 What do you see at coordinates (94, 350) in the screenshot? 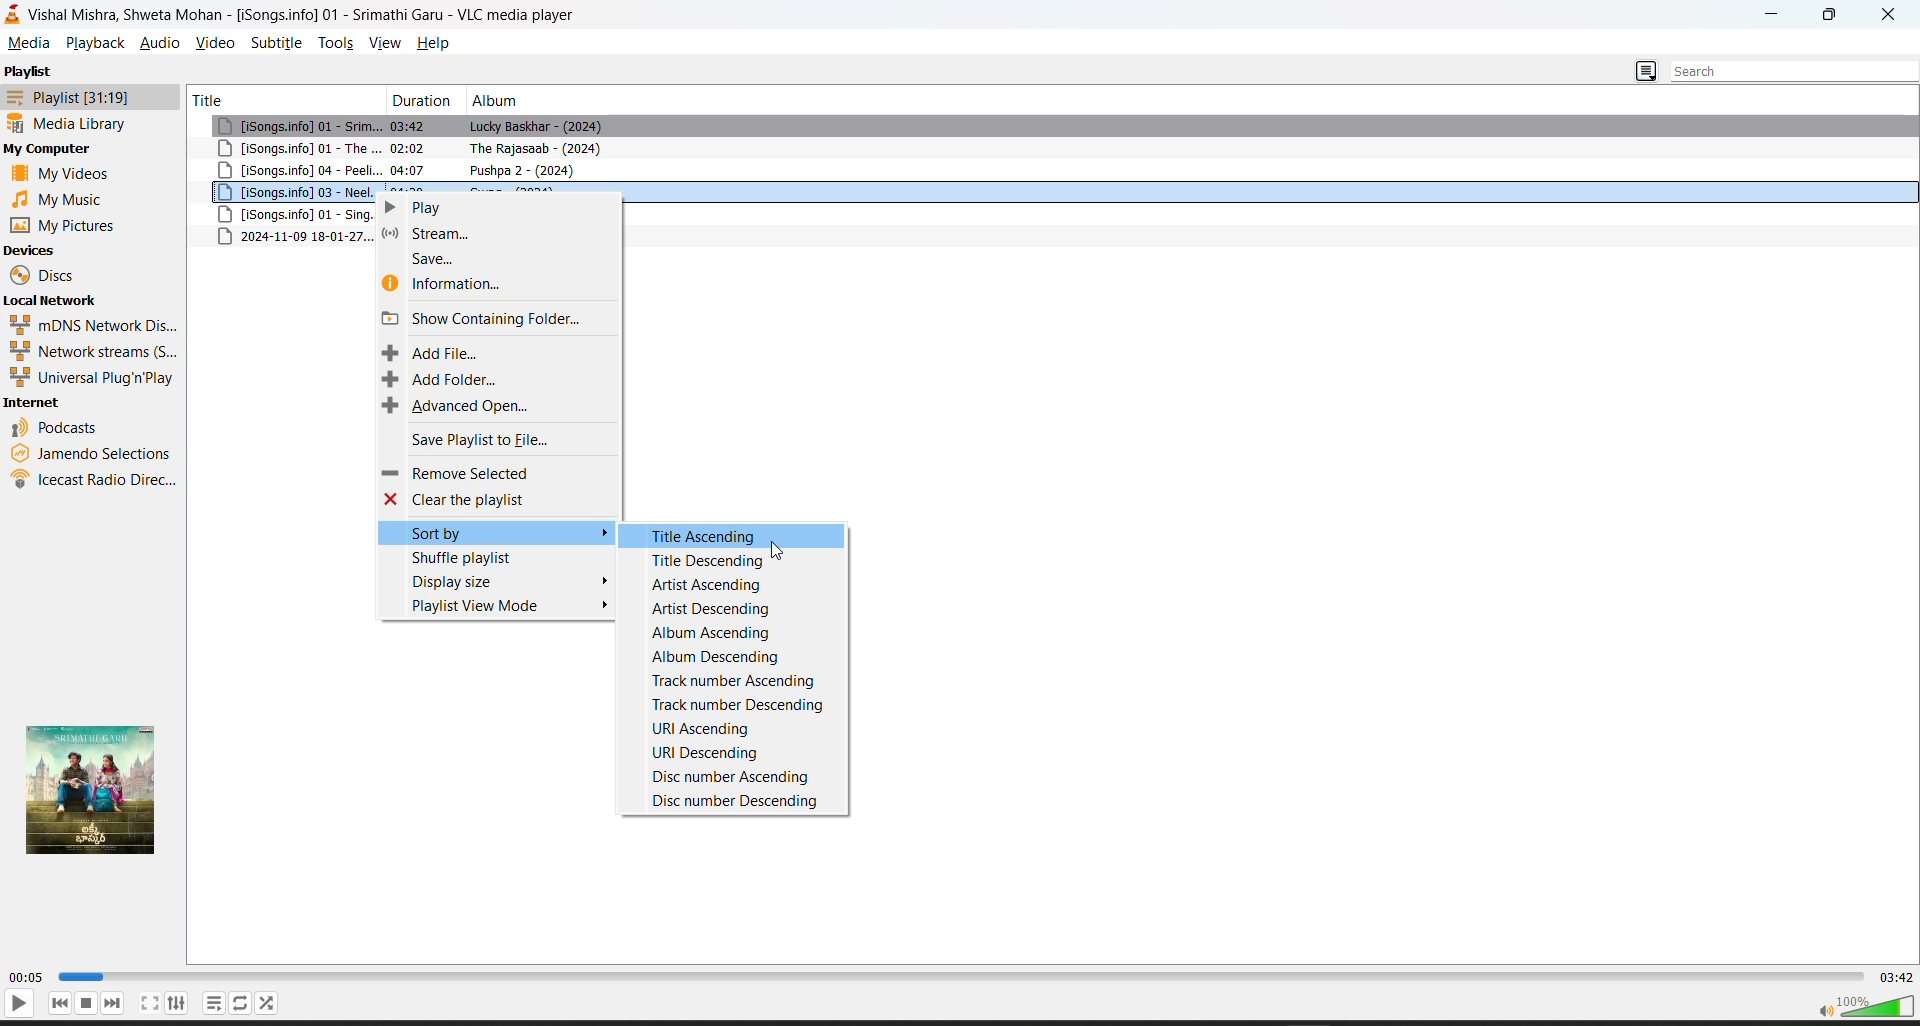
I see `network streams` at bounding box center [94, 350].